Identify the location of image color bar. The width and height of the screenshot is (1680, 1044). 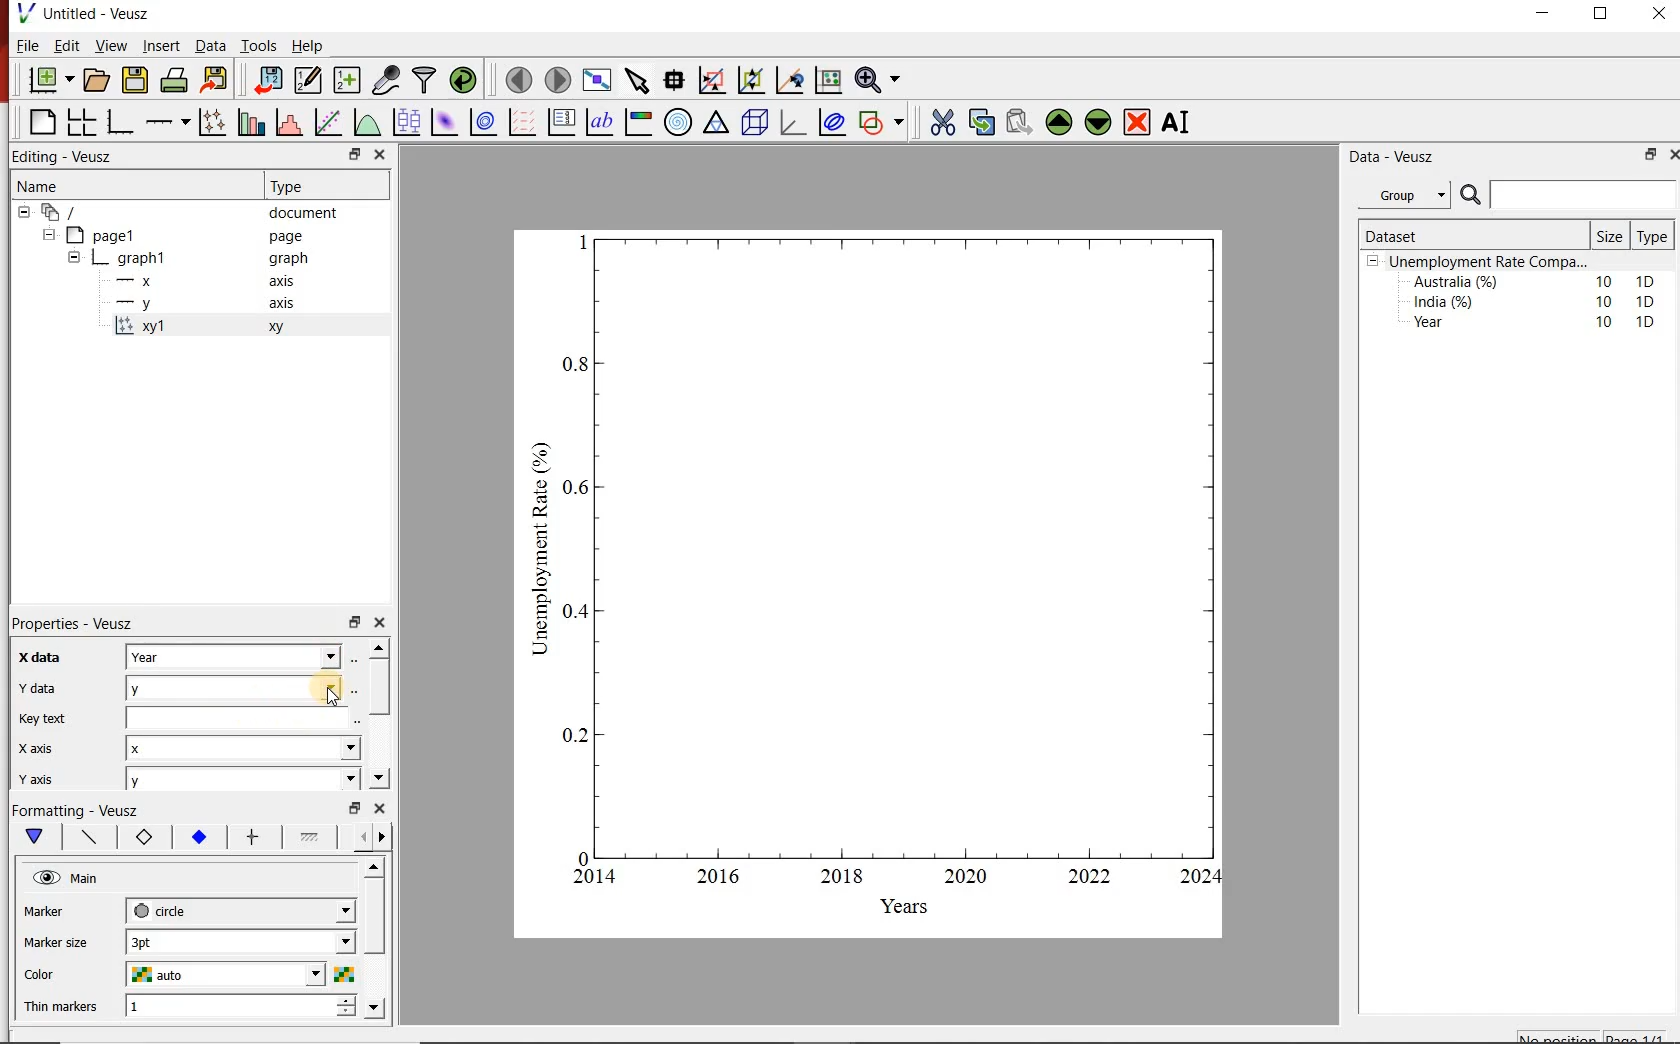
(638, 123).